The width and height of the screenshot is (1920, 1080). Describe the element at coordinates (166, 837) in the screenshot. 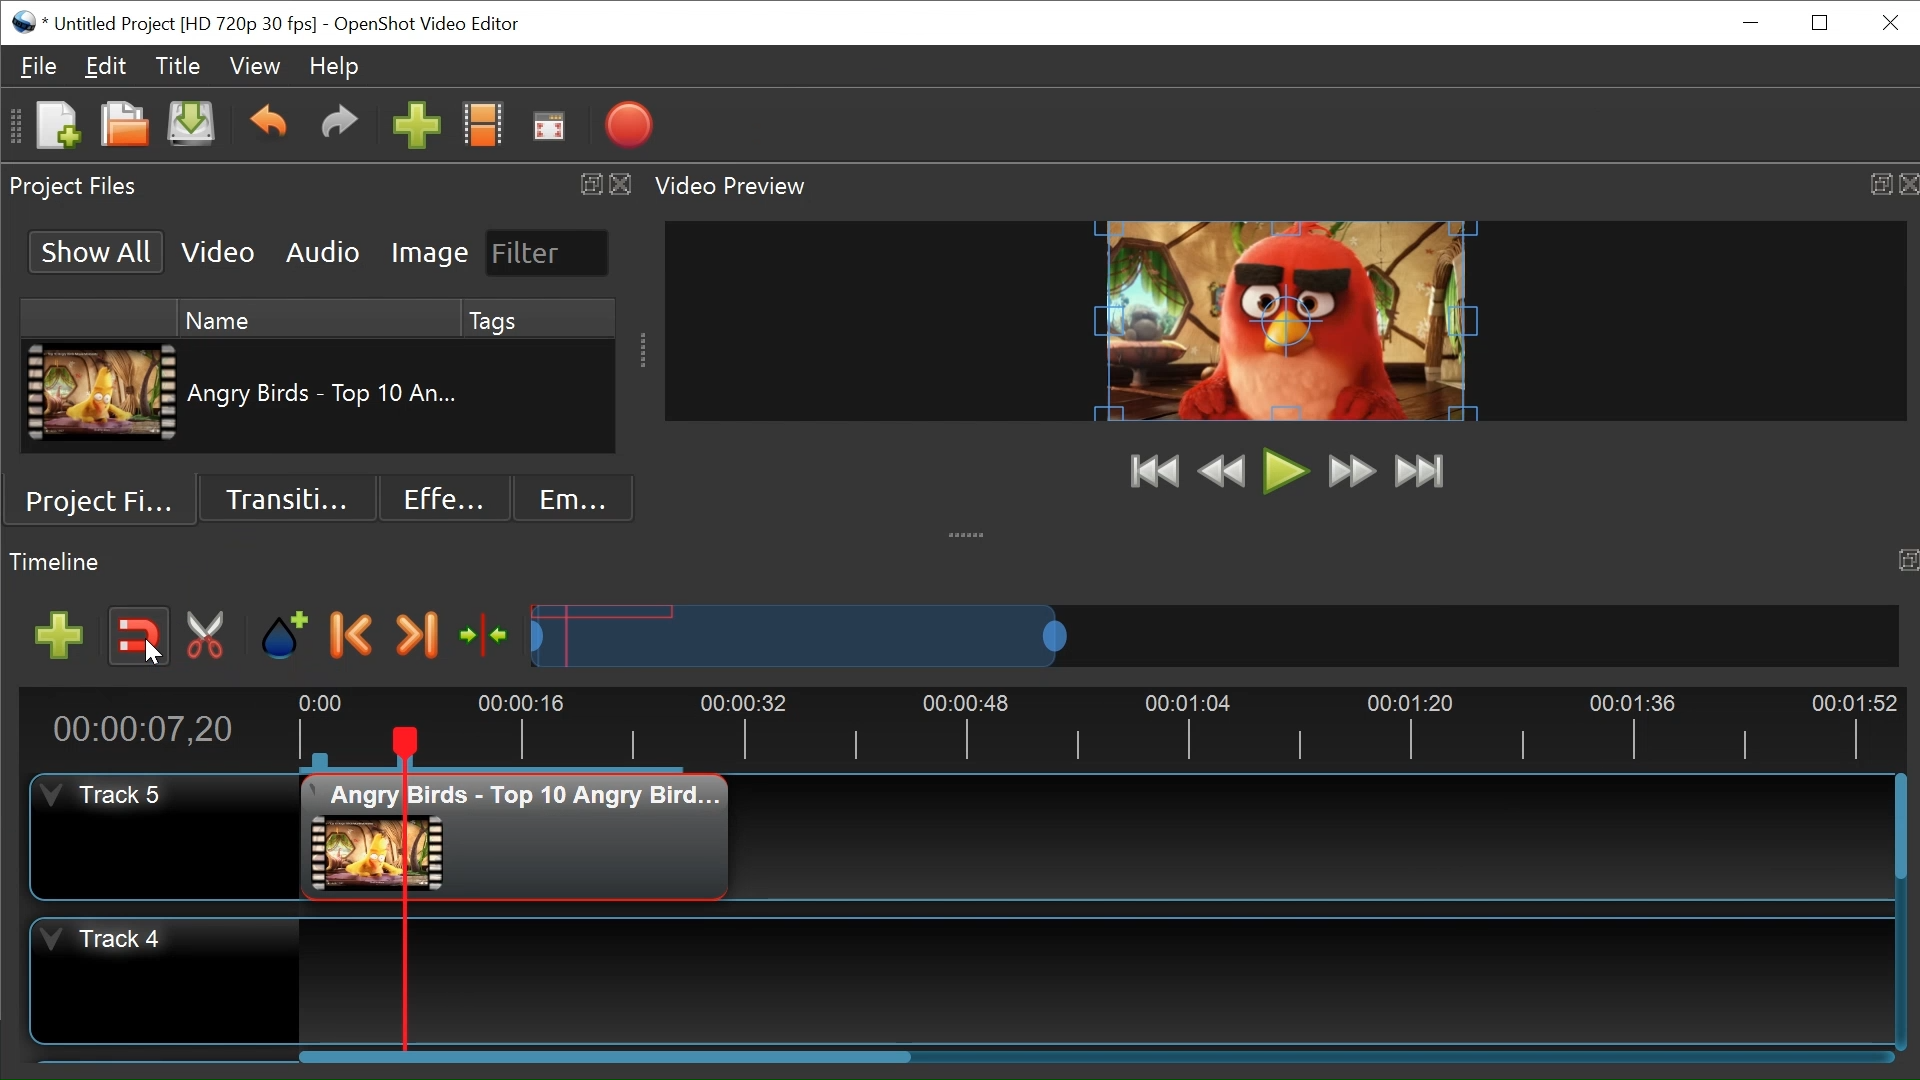

I see `Track Header` at that location.